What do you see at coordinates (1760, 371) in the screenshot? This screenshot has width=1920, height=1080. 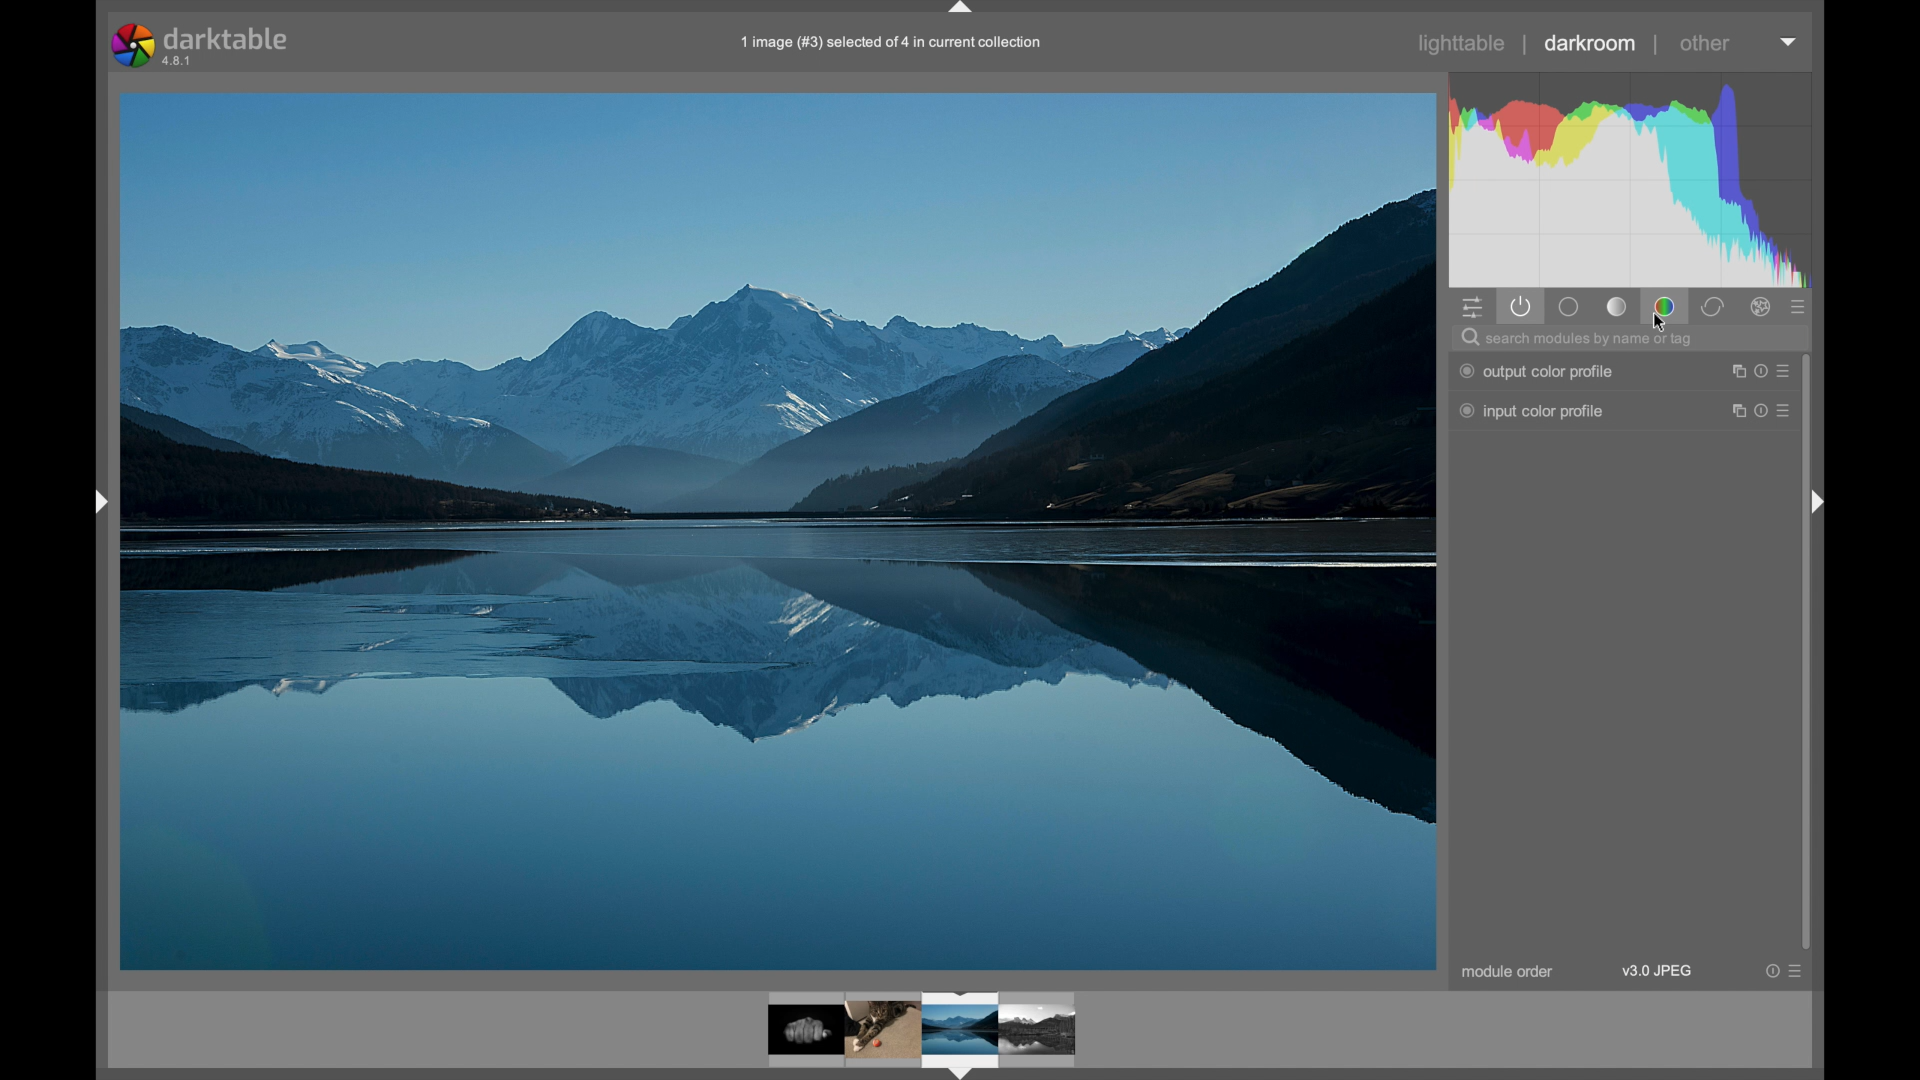 I see `more options` at bounding box center [1760, 371].